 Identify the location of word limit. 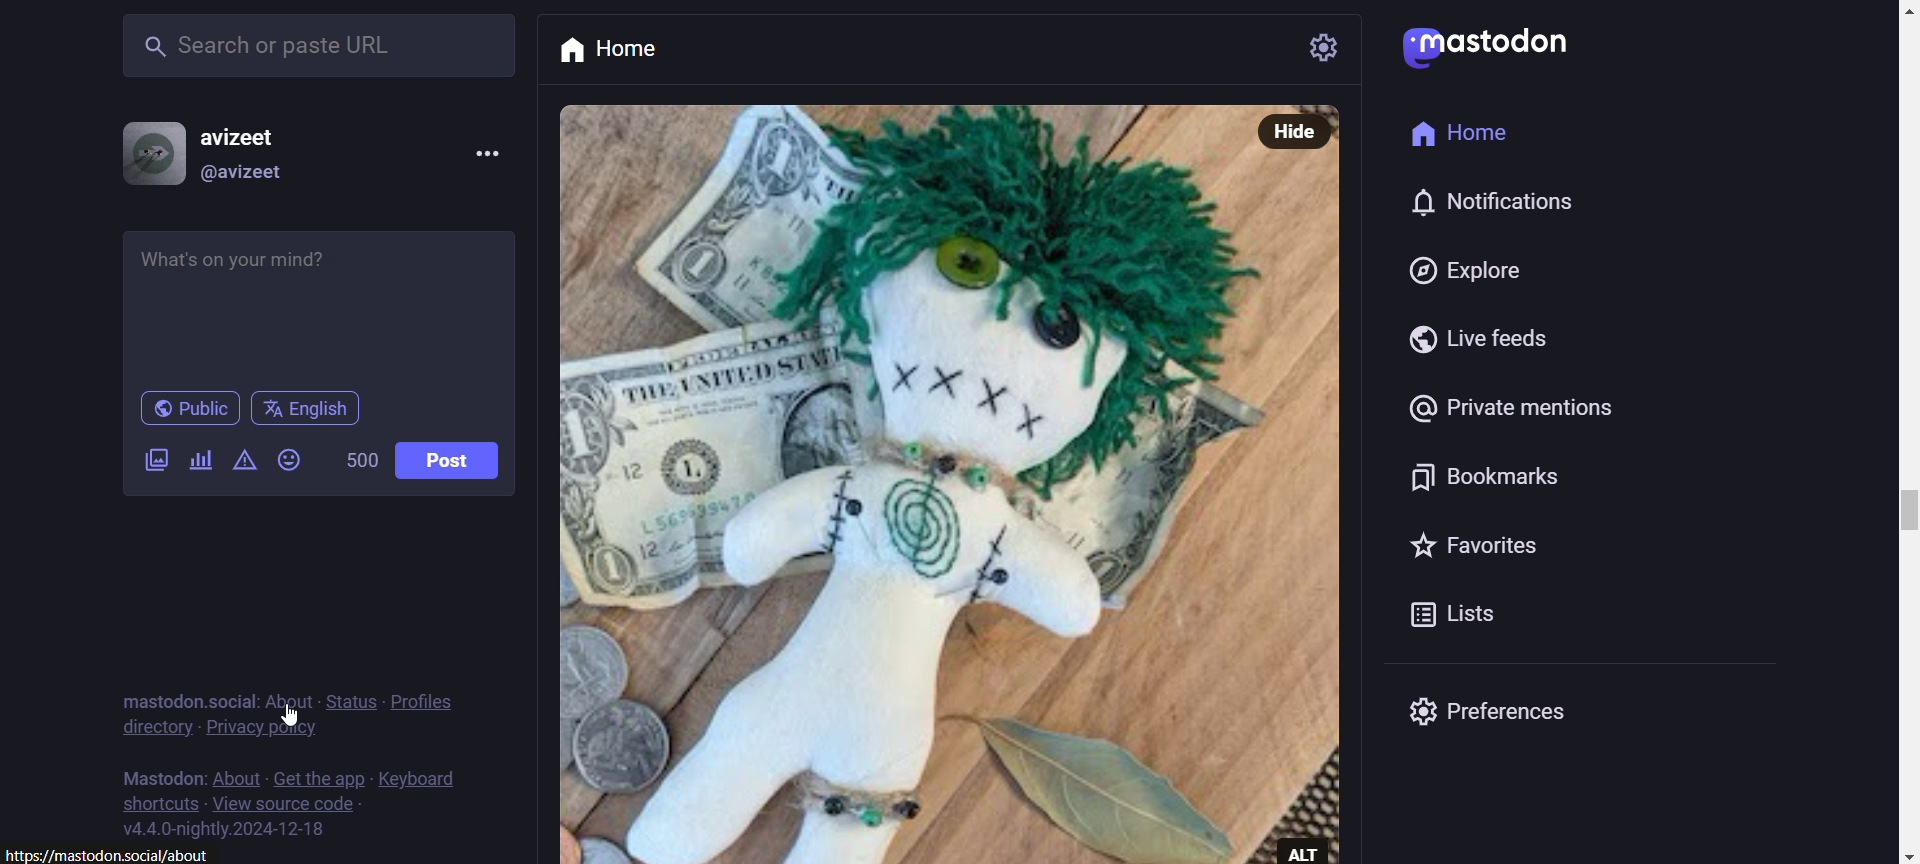
(358, 463).